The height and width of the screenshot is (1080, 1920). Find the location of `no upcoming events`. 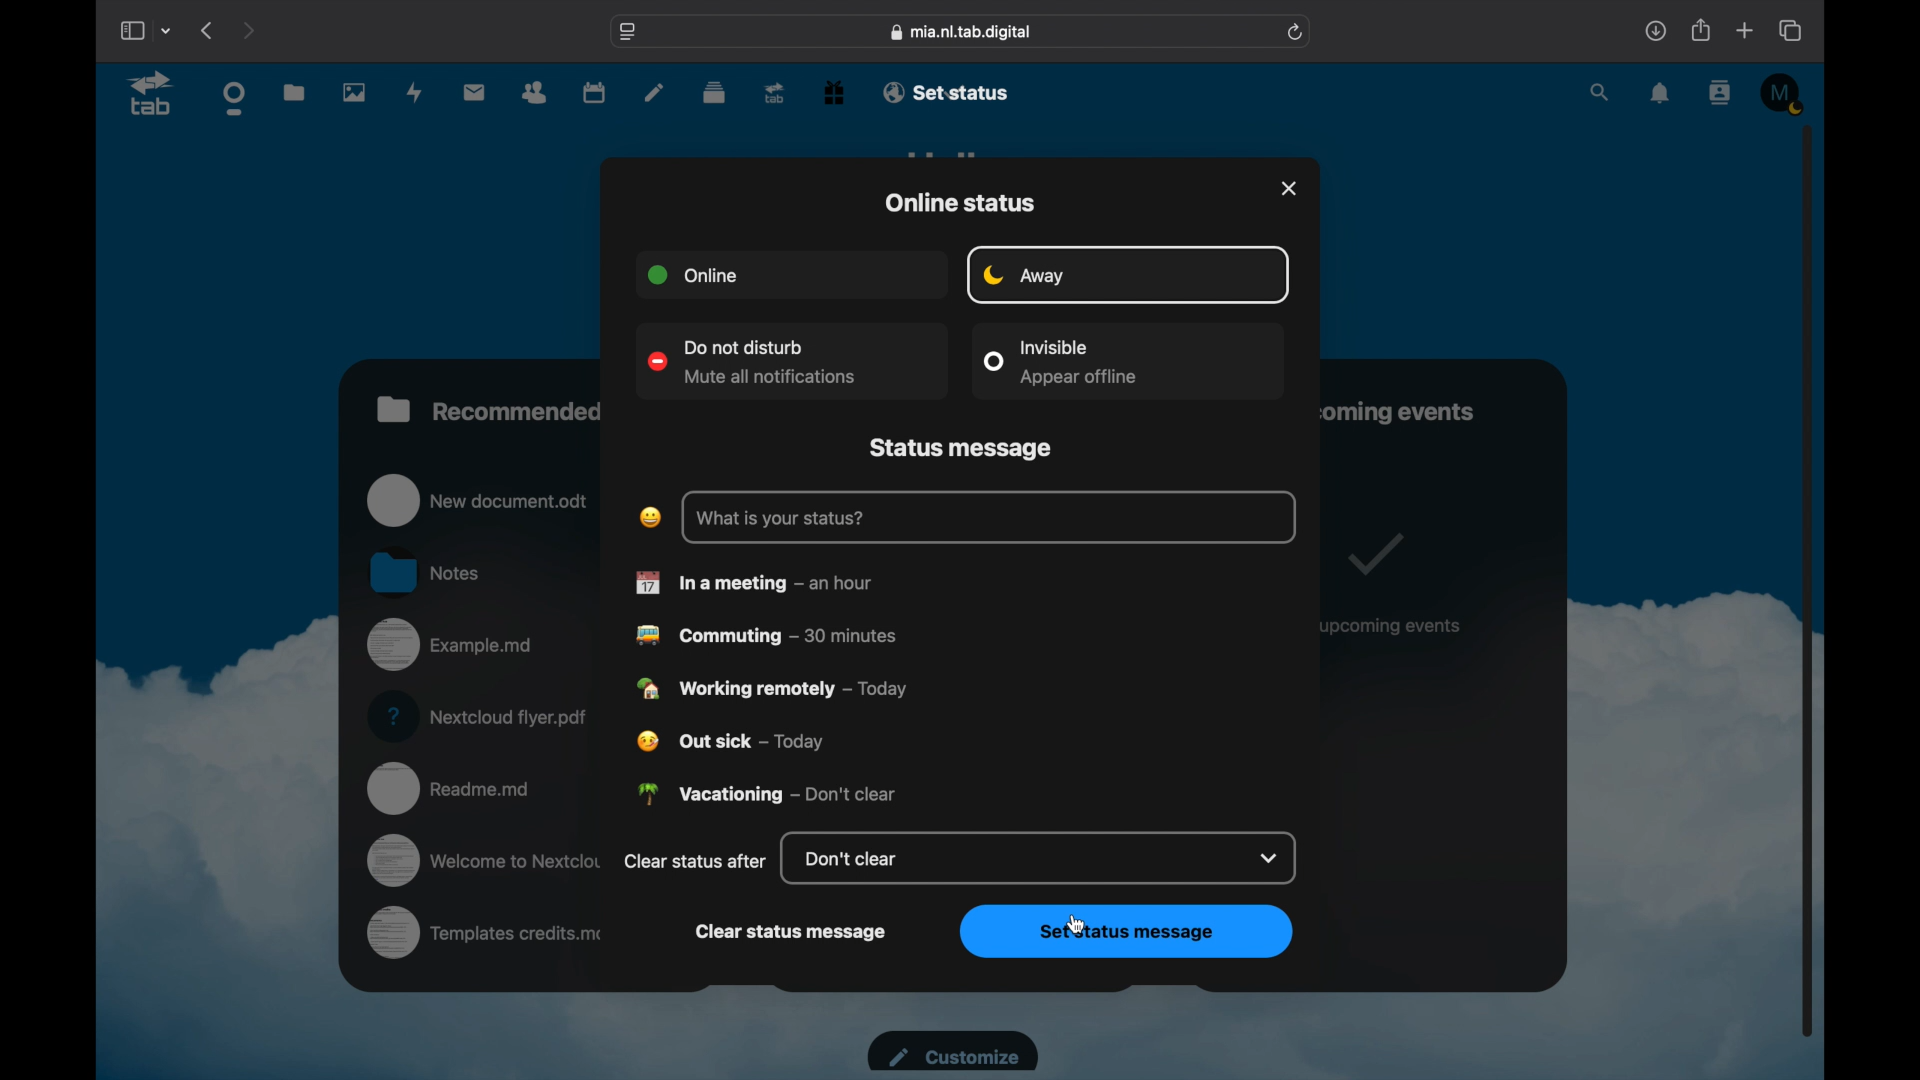

no upcoming events is located at coordinates (1391, 626).